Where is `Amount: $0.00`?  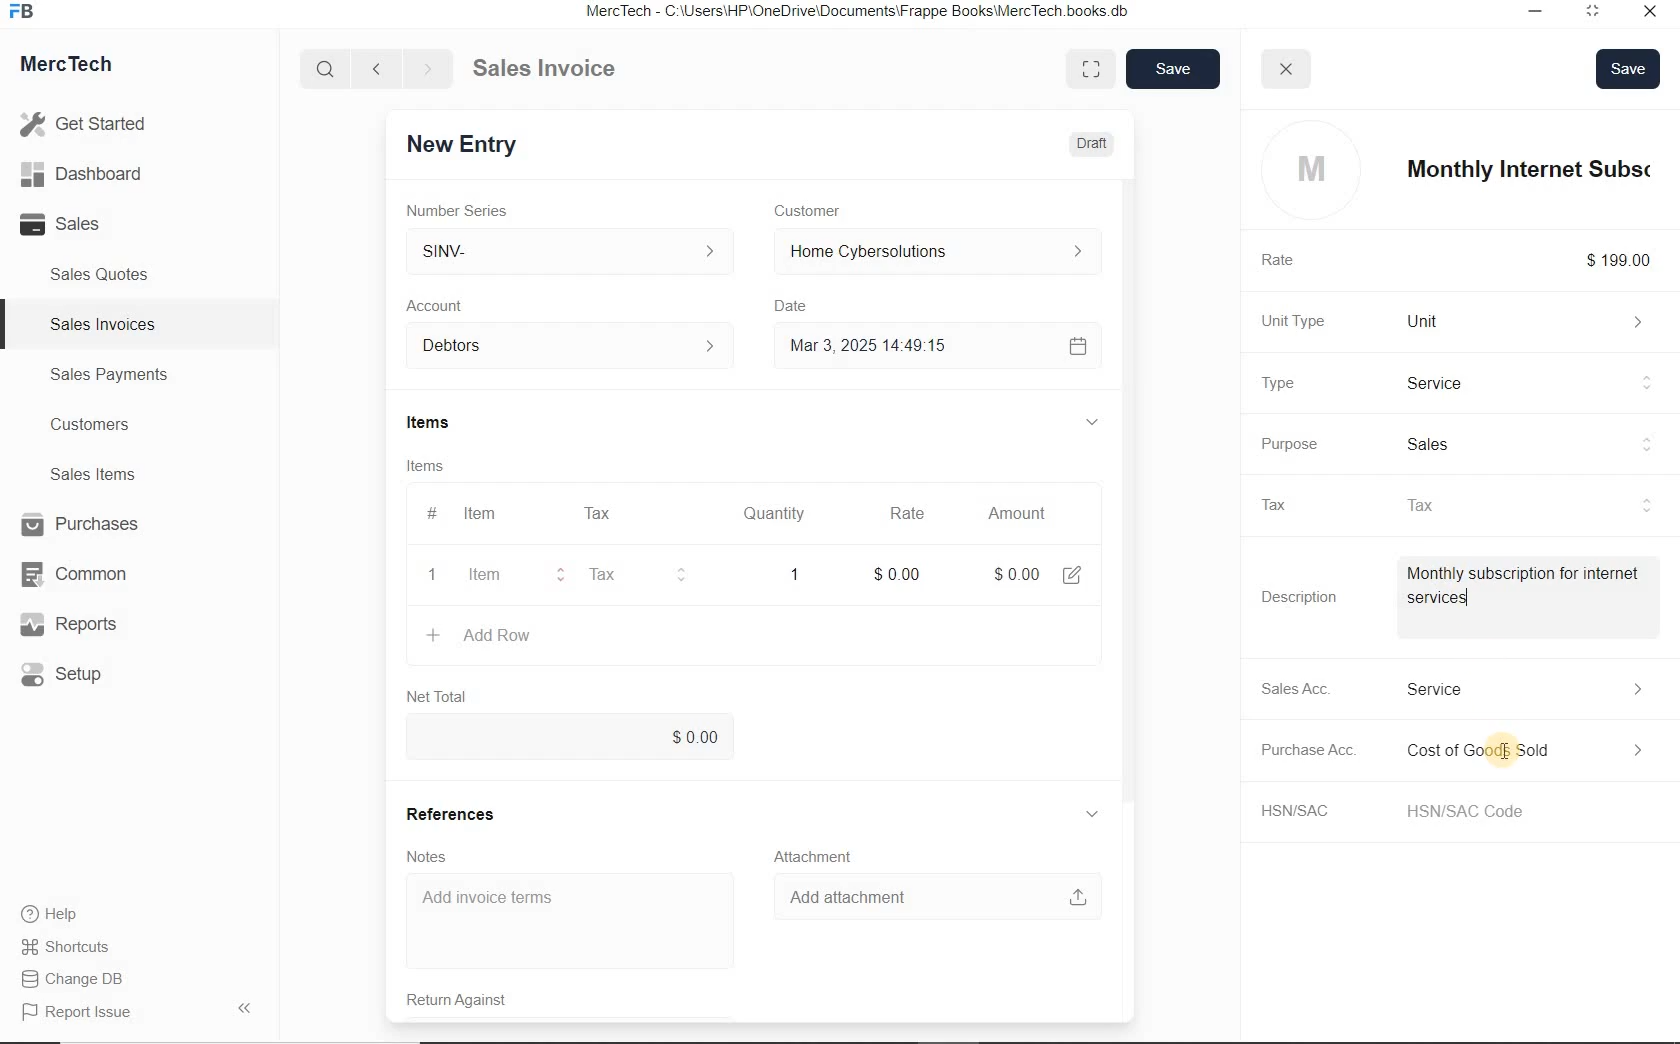 Amount: $0.00 is located at coordinates (1011, 573).